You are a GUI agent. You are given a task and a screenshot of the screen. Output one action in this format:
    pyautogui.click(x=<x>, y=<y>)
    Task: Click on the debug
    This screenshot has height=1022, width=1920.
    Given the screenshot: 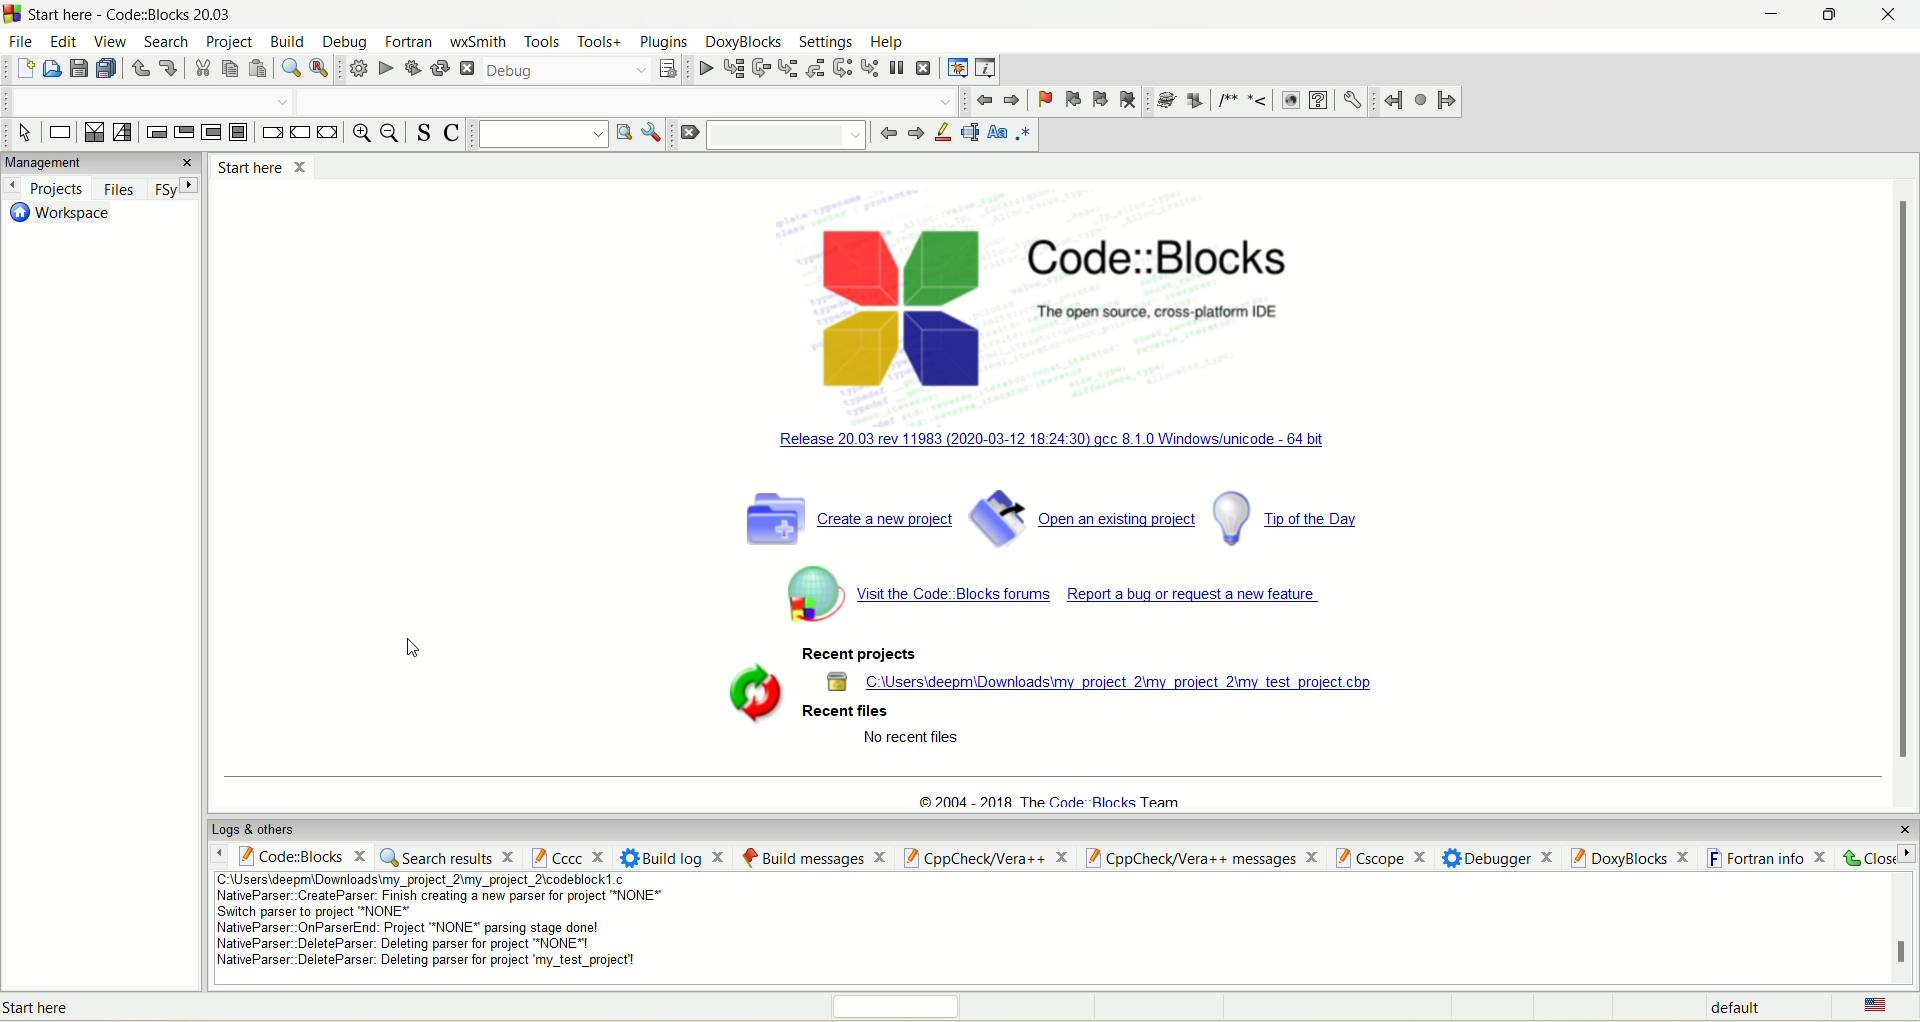 What is the action you would take?
    pyautogui.click(x=703, y=71)
    